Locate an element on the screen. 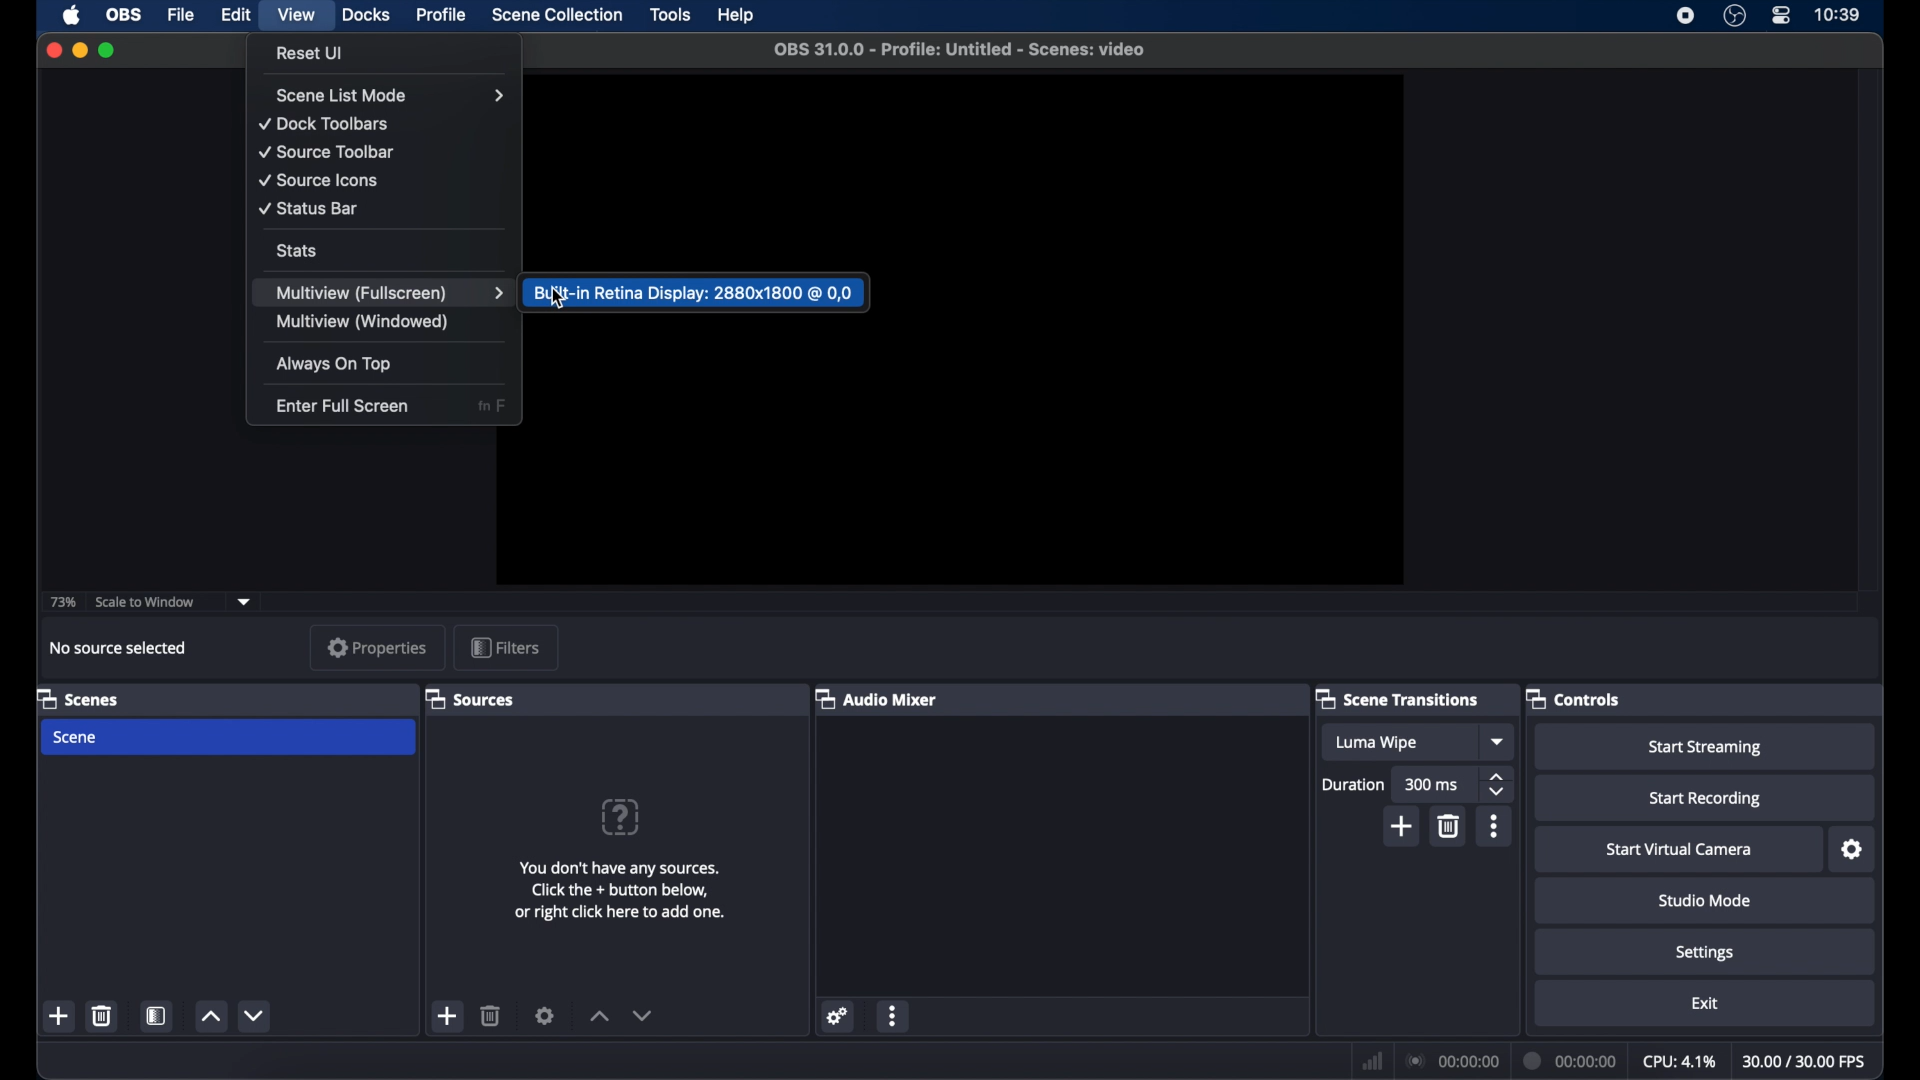 The image size is (1920, 1080). enter fullscreen is located at coordinates (342, 407).